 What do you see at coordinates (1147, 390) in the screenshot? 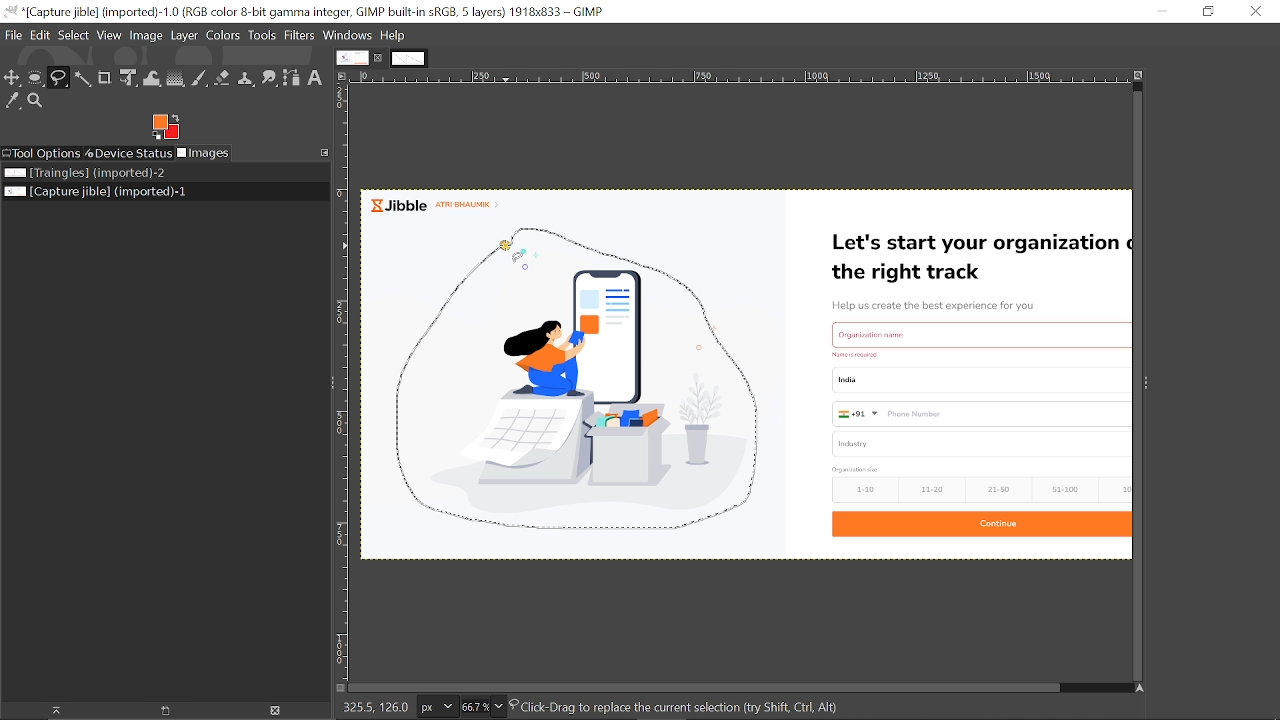
I see `Side bar menu` at bounding box center [1147, 390].